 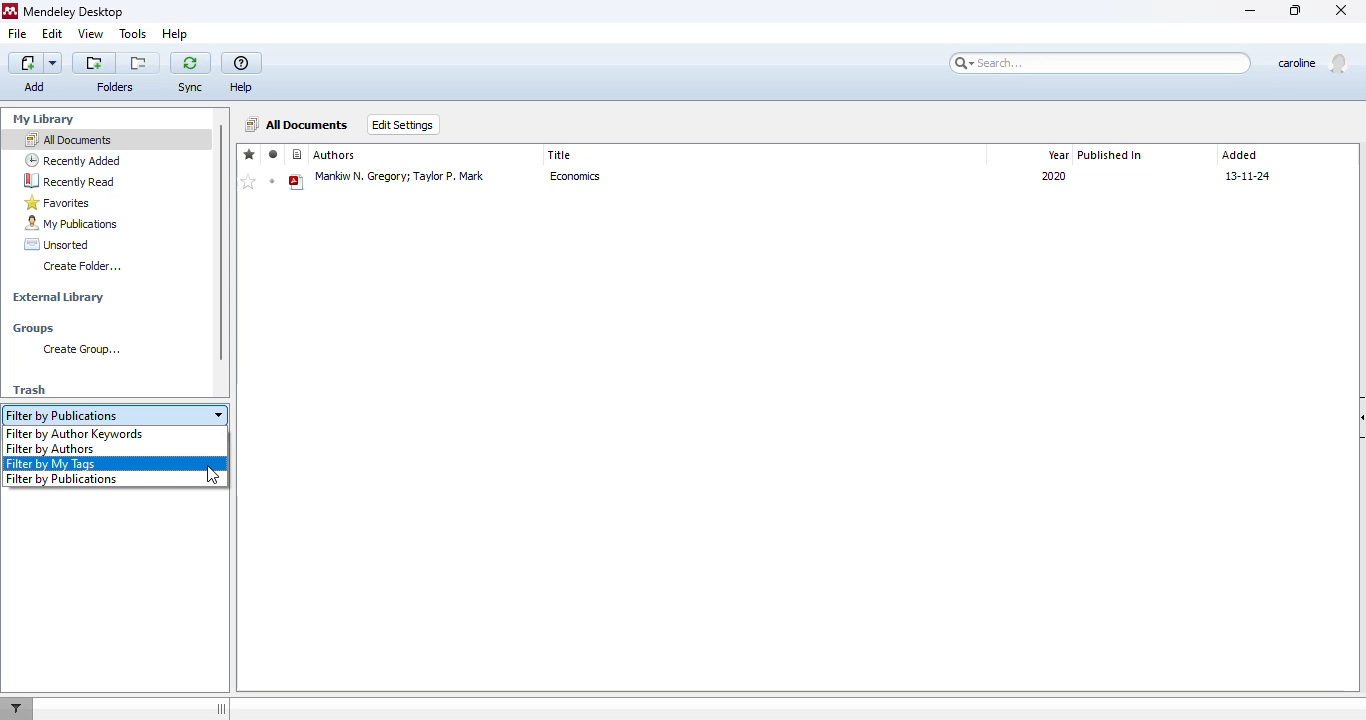 What do you see at coordinates (94, 63) in the screenshot?
I see `create a new folder` at bounding box center [94, 63].